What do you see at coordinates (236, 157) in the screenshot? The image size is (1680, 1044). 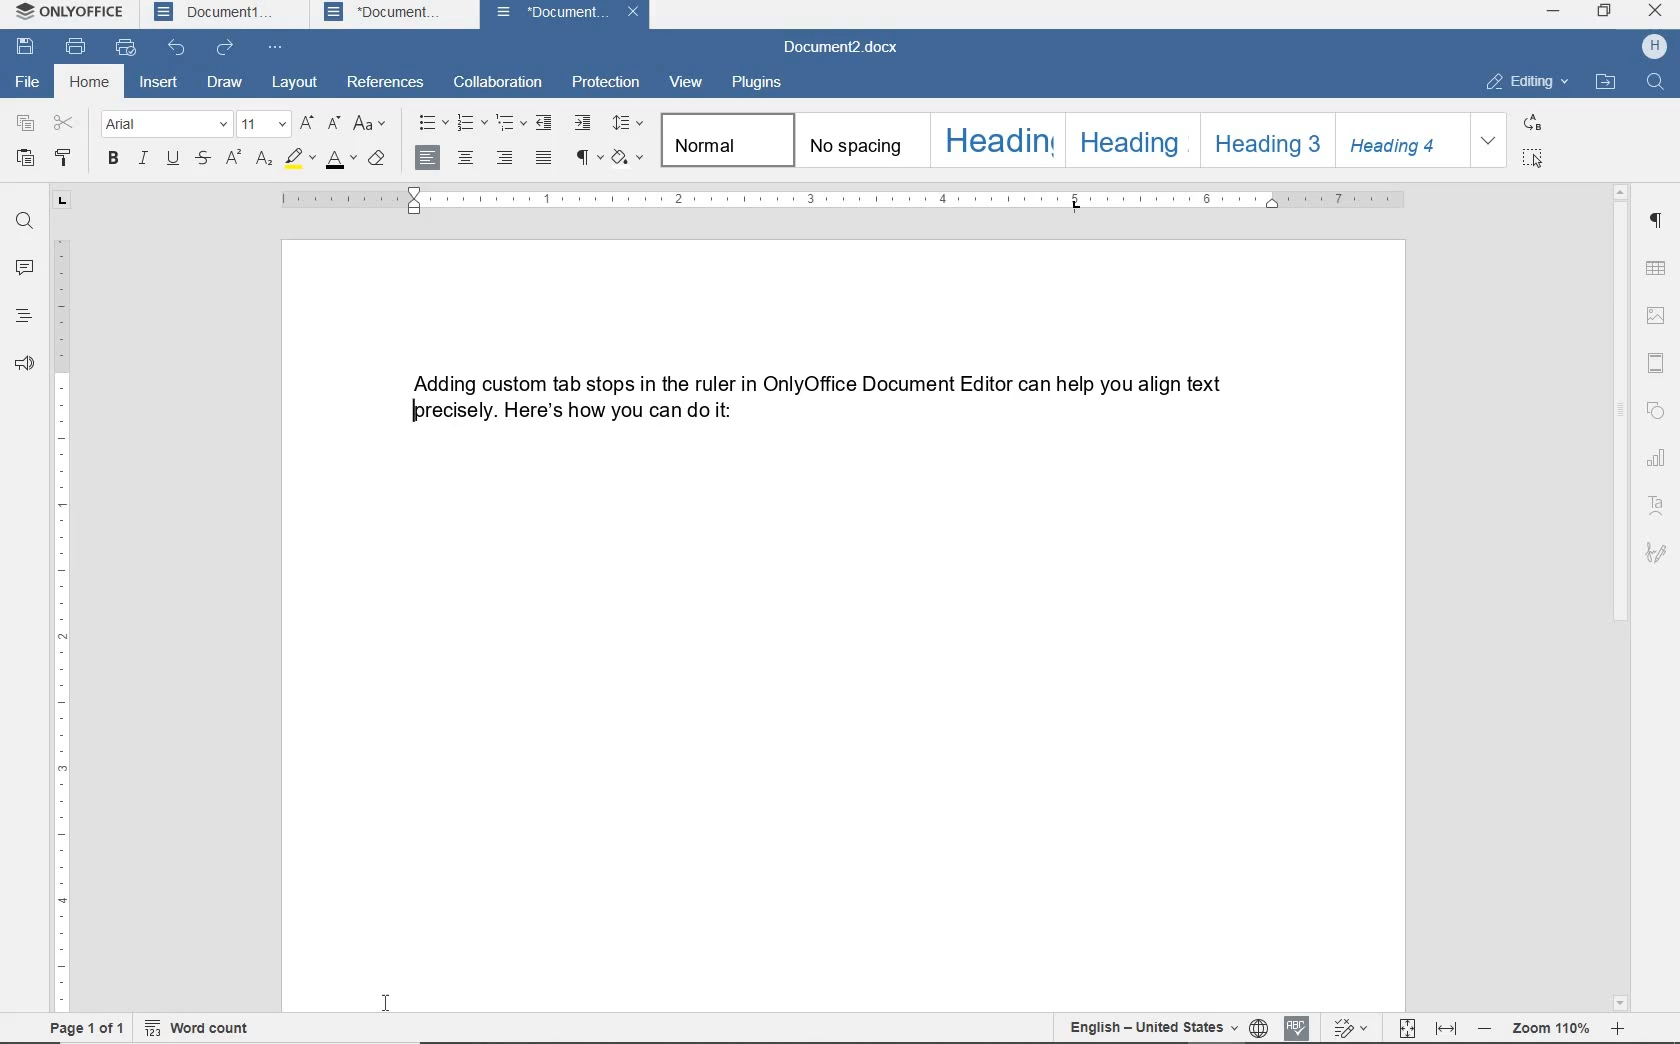 I see `superscript` at bounding box center [236, 157].